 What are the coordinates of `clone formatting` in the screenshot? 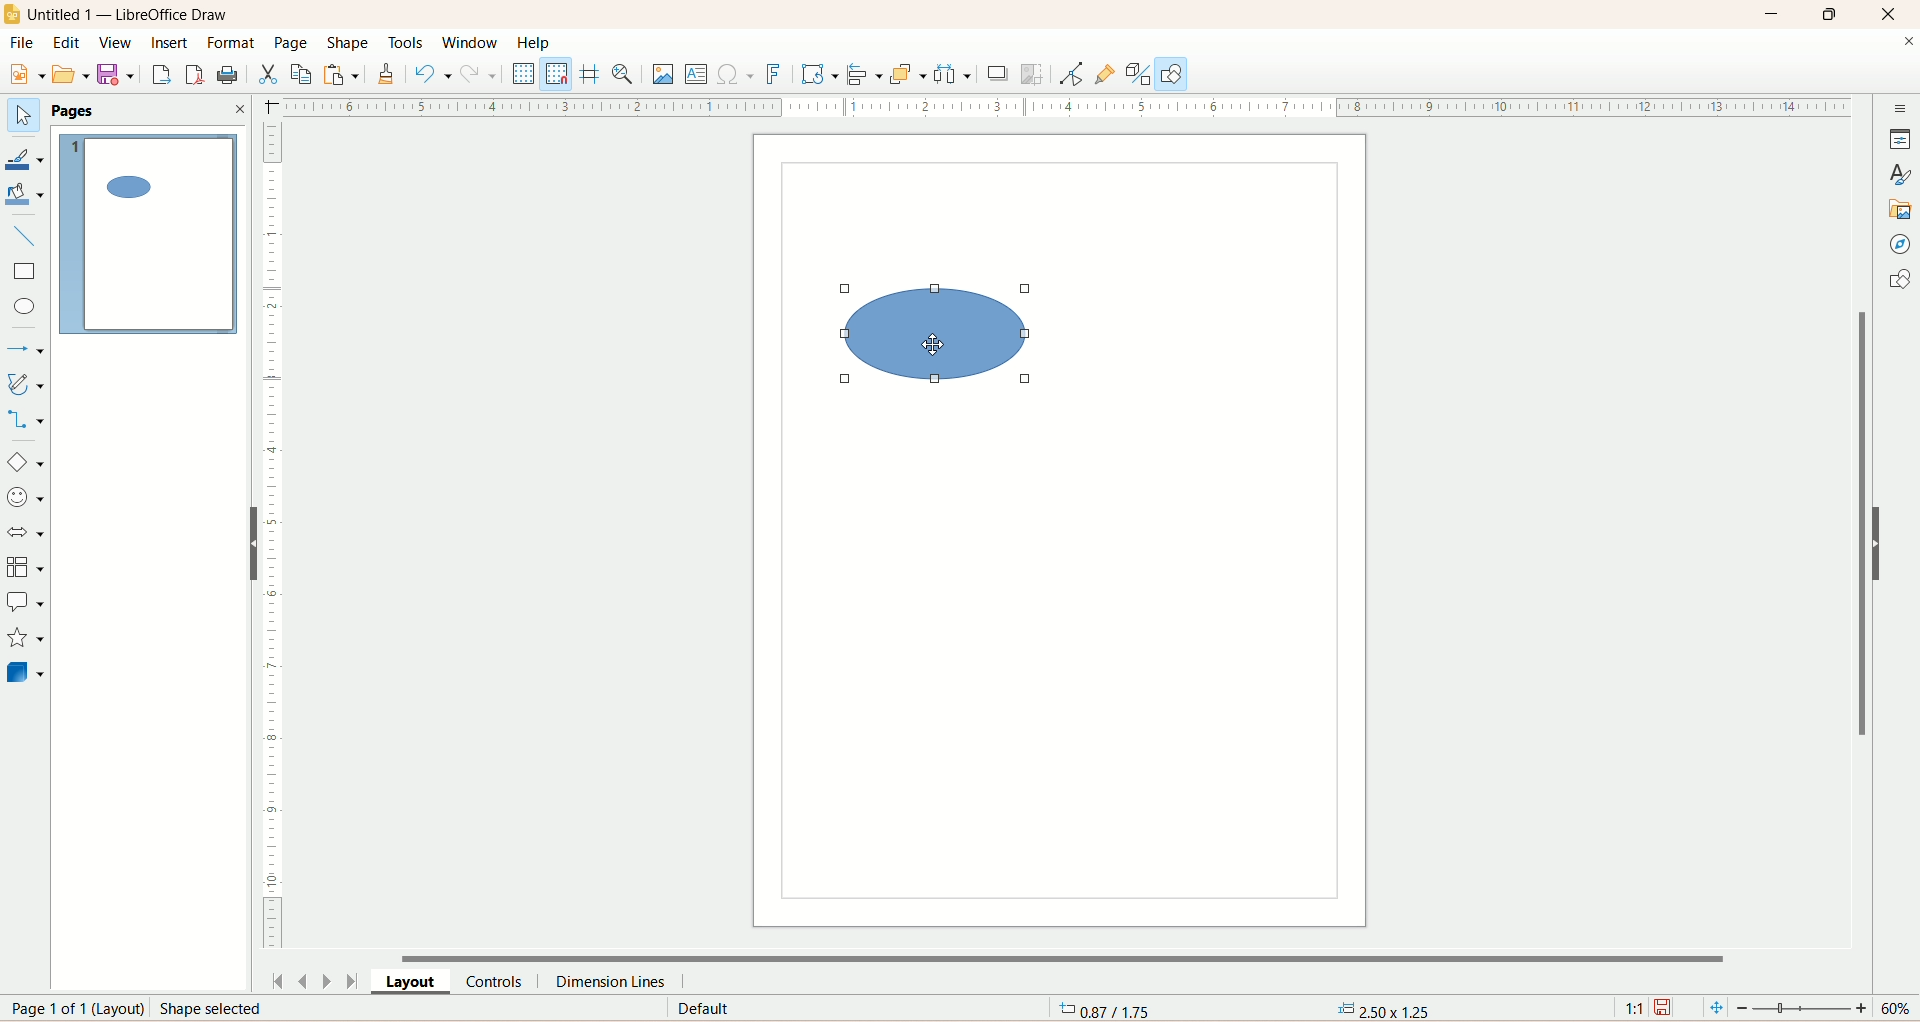 It's located at (391, 74).